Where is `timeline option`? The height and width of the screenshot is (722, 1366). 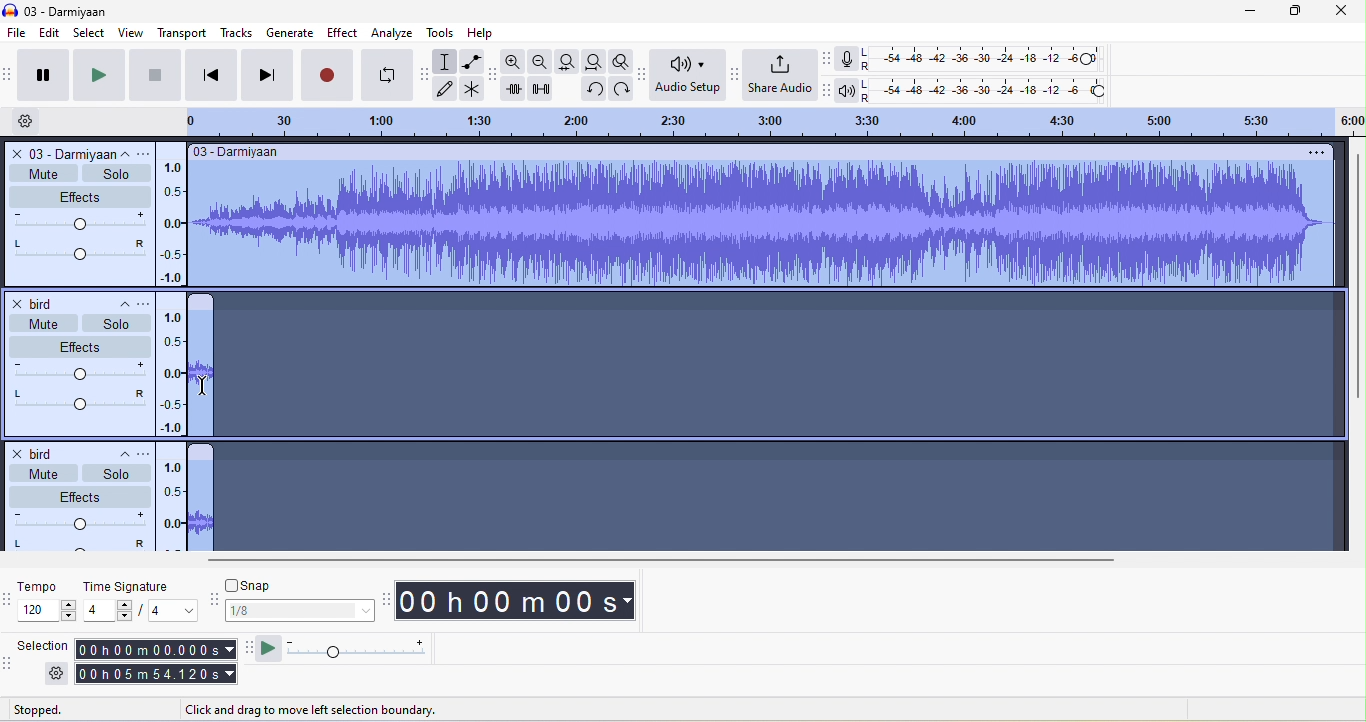
timeline option is located at coordinates (34, 121).